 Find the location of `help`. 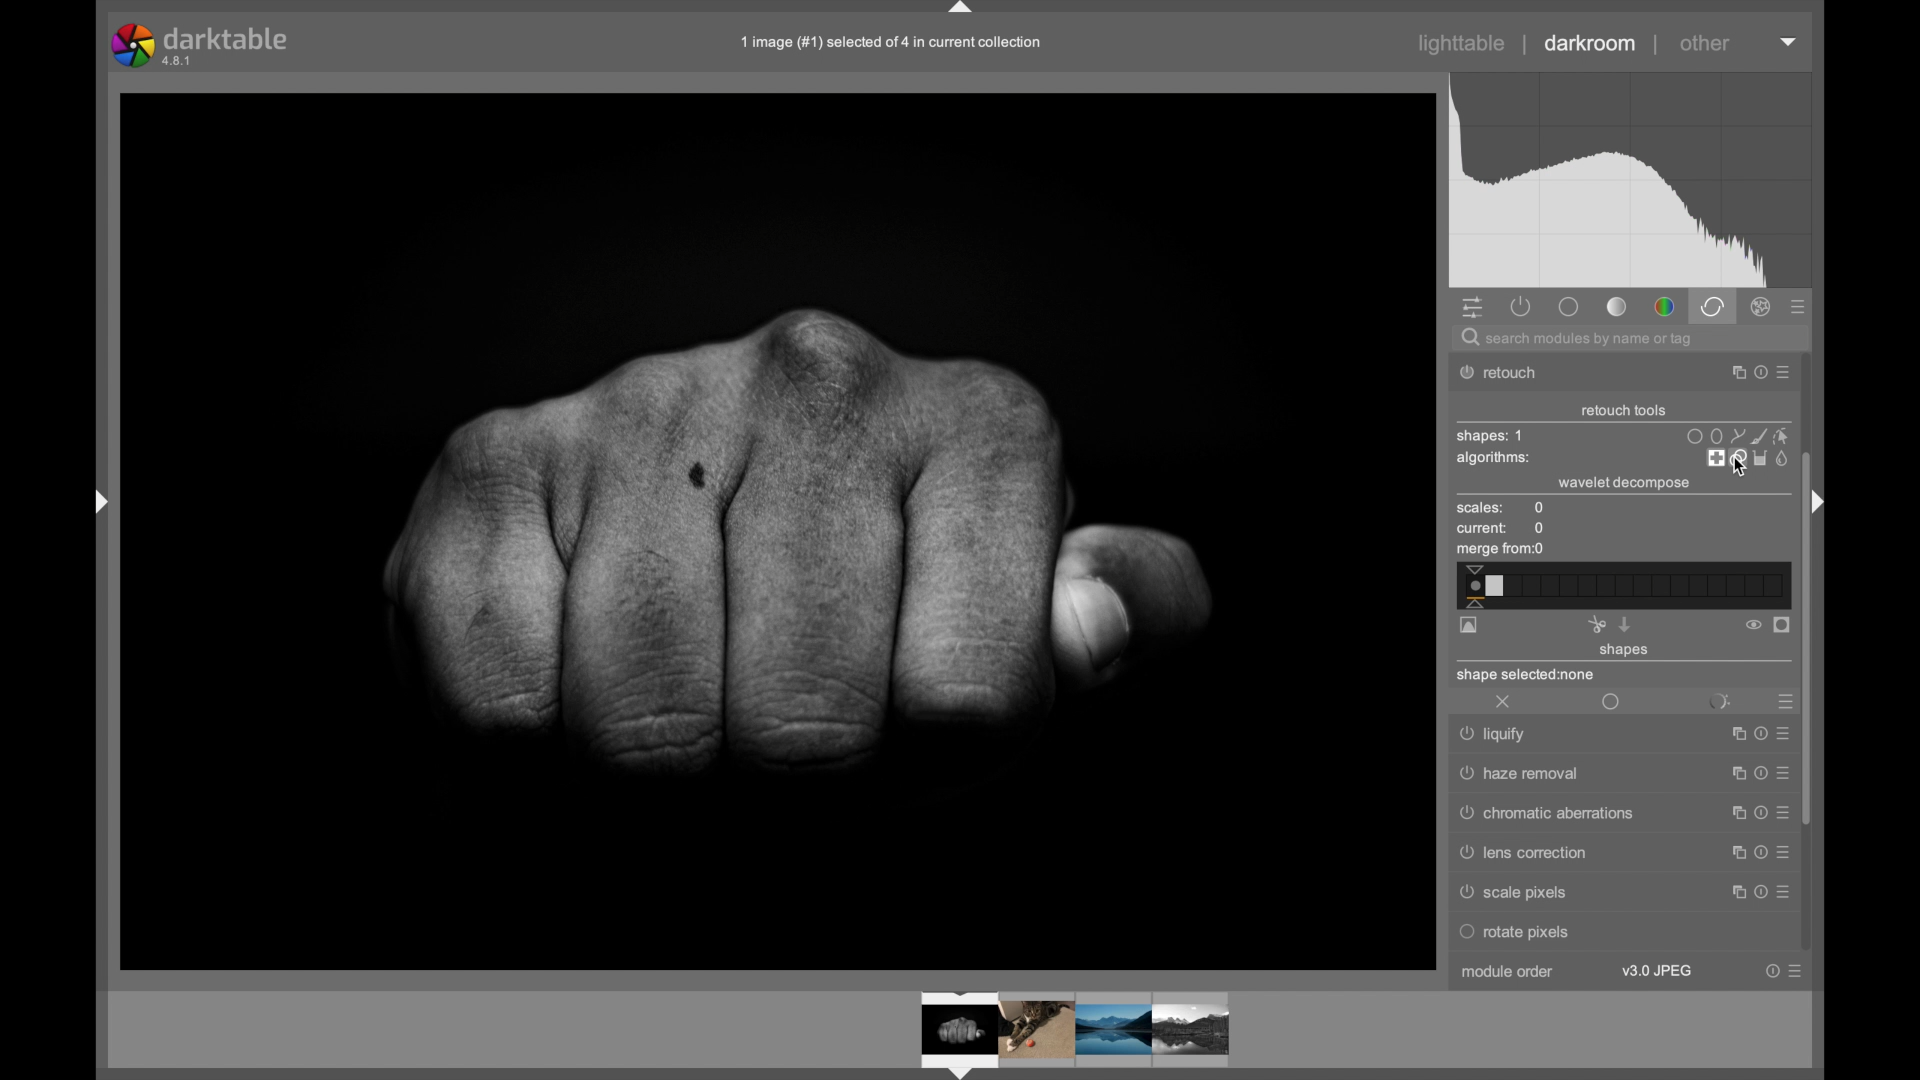

help is located at coordinates (1757, 814).